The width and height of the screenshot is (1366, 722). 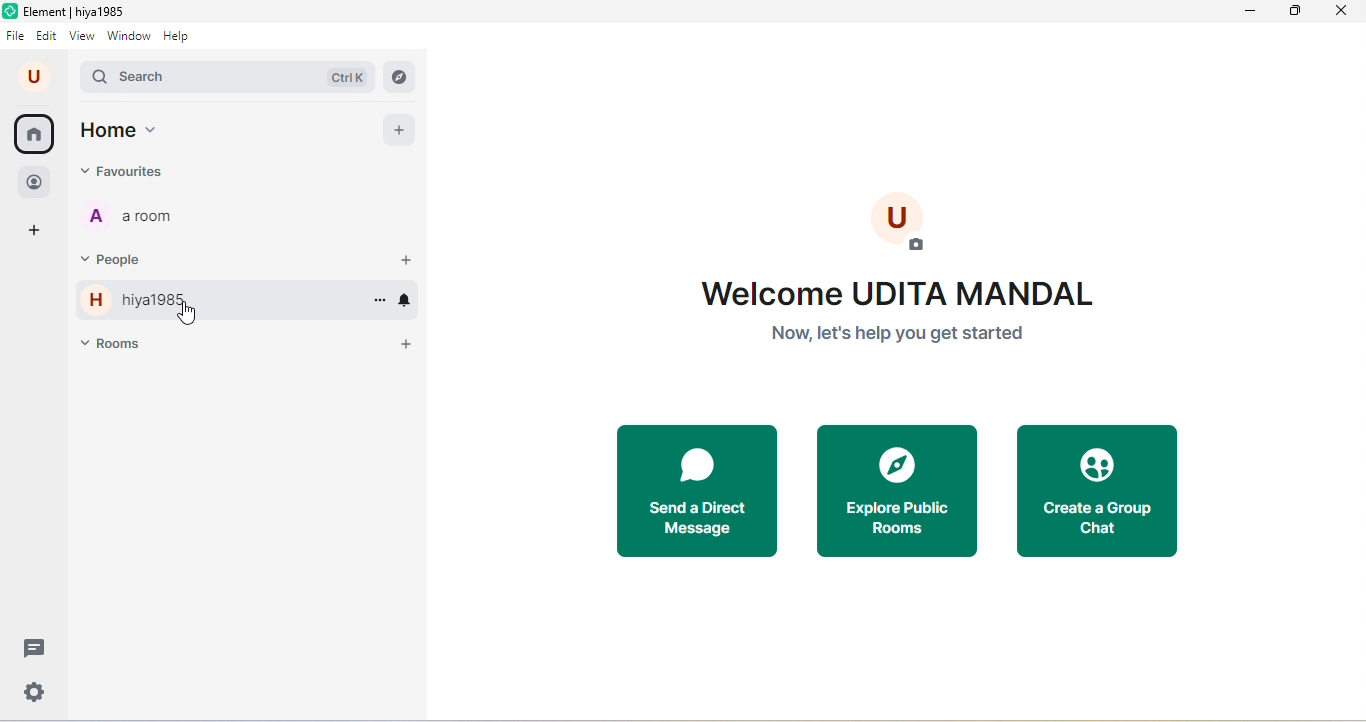 I want to click on close, so click(x=1345, y=15).